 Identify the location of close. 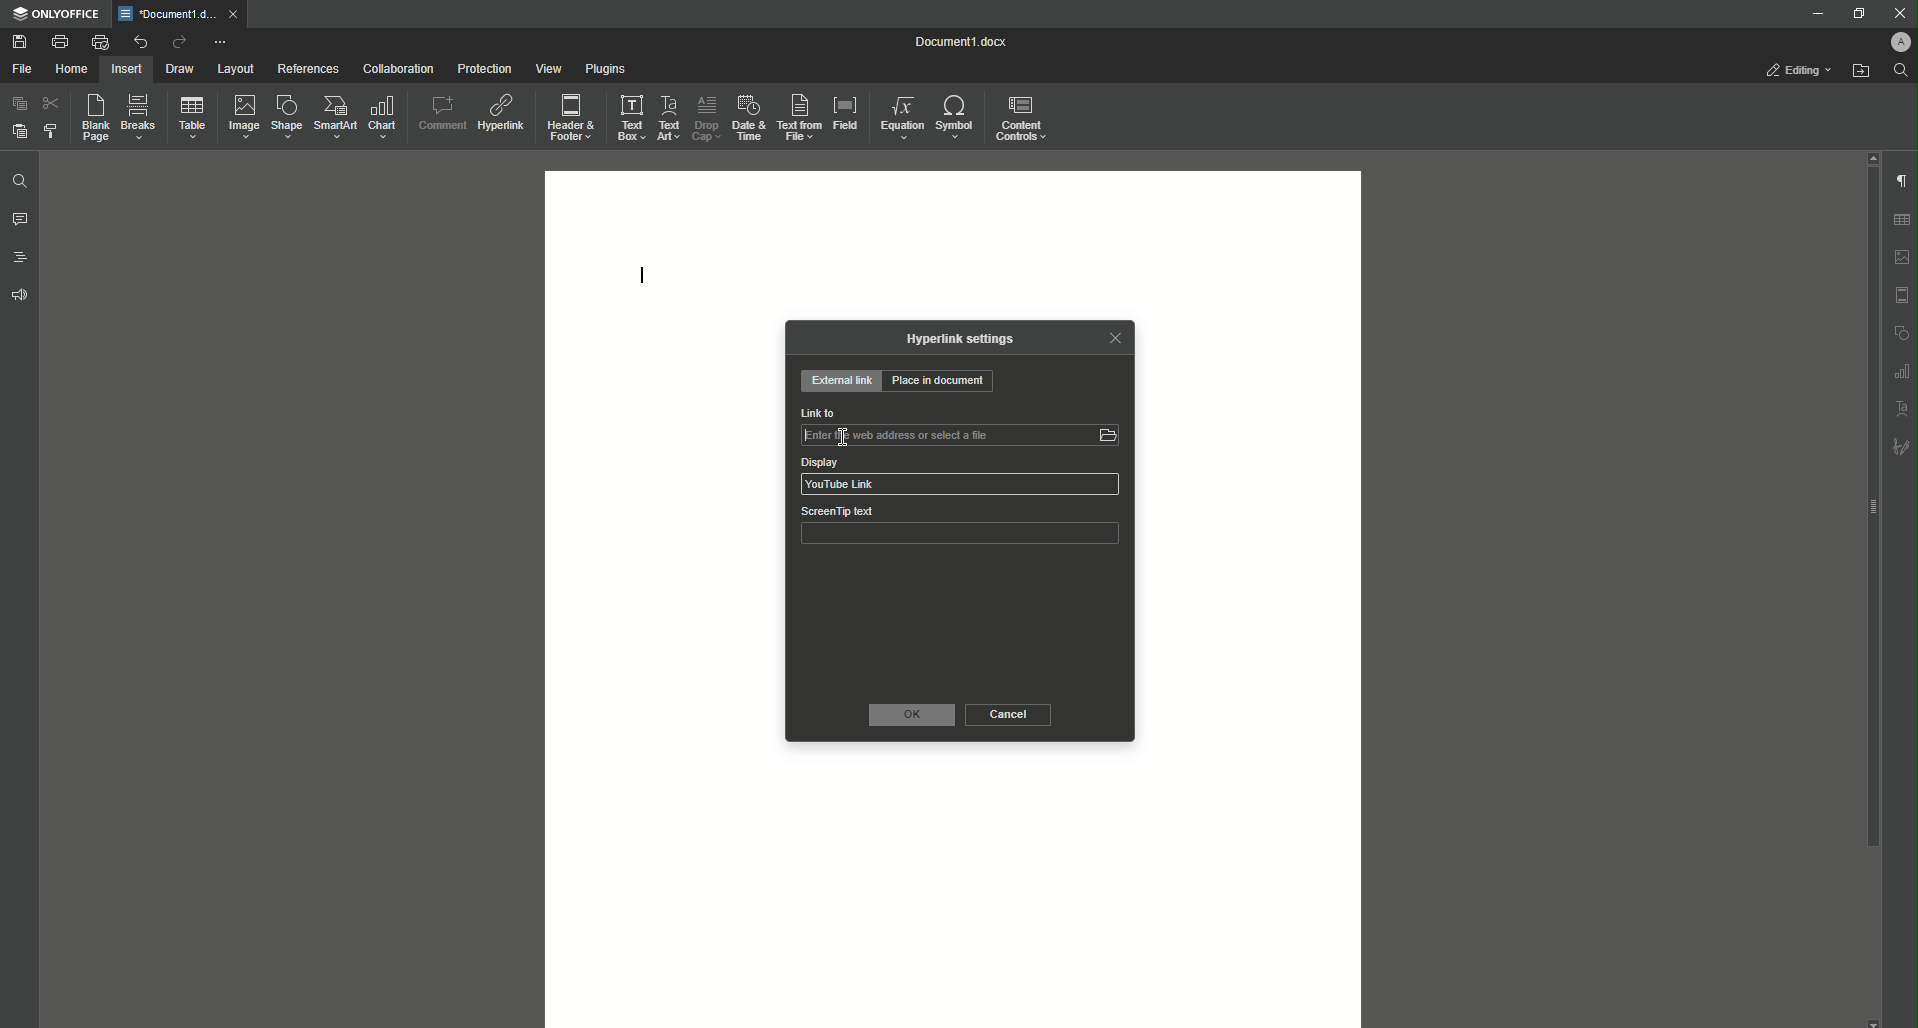
(235, 13).